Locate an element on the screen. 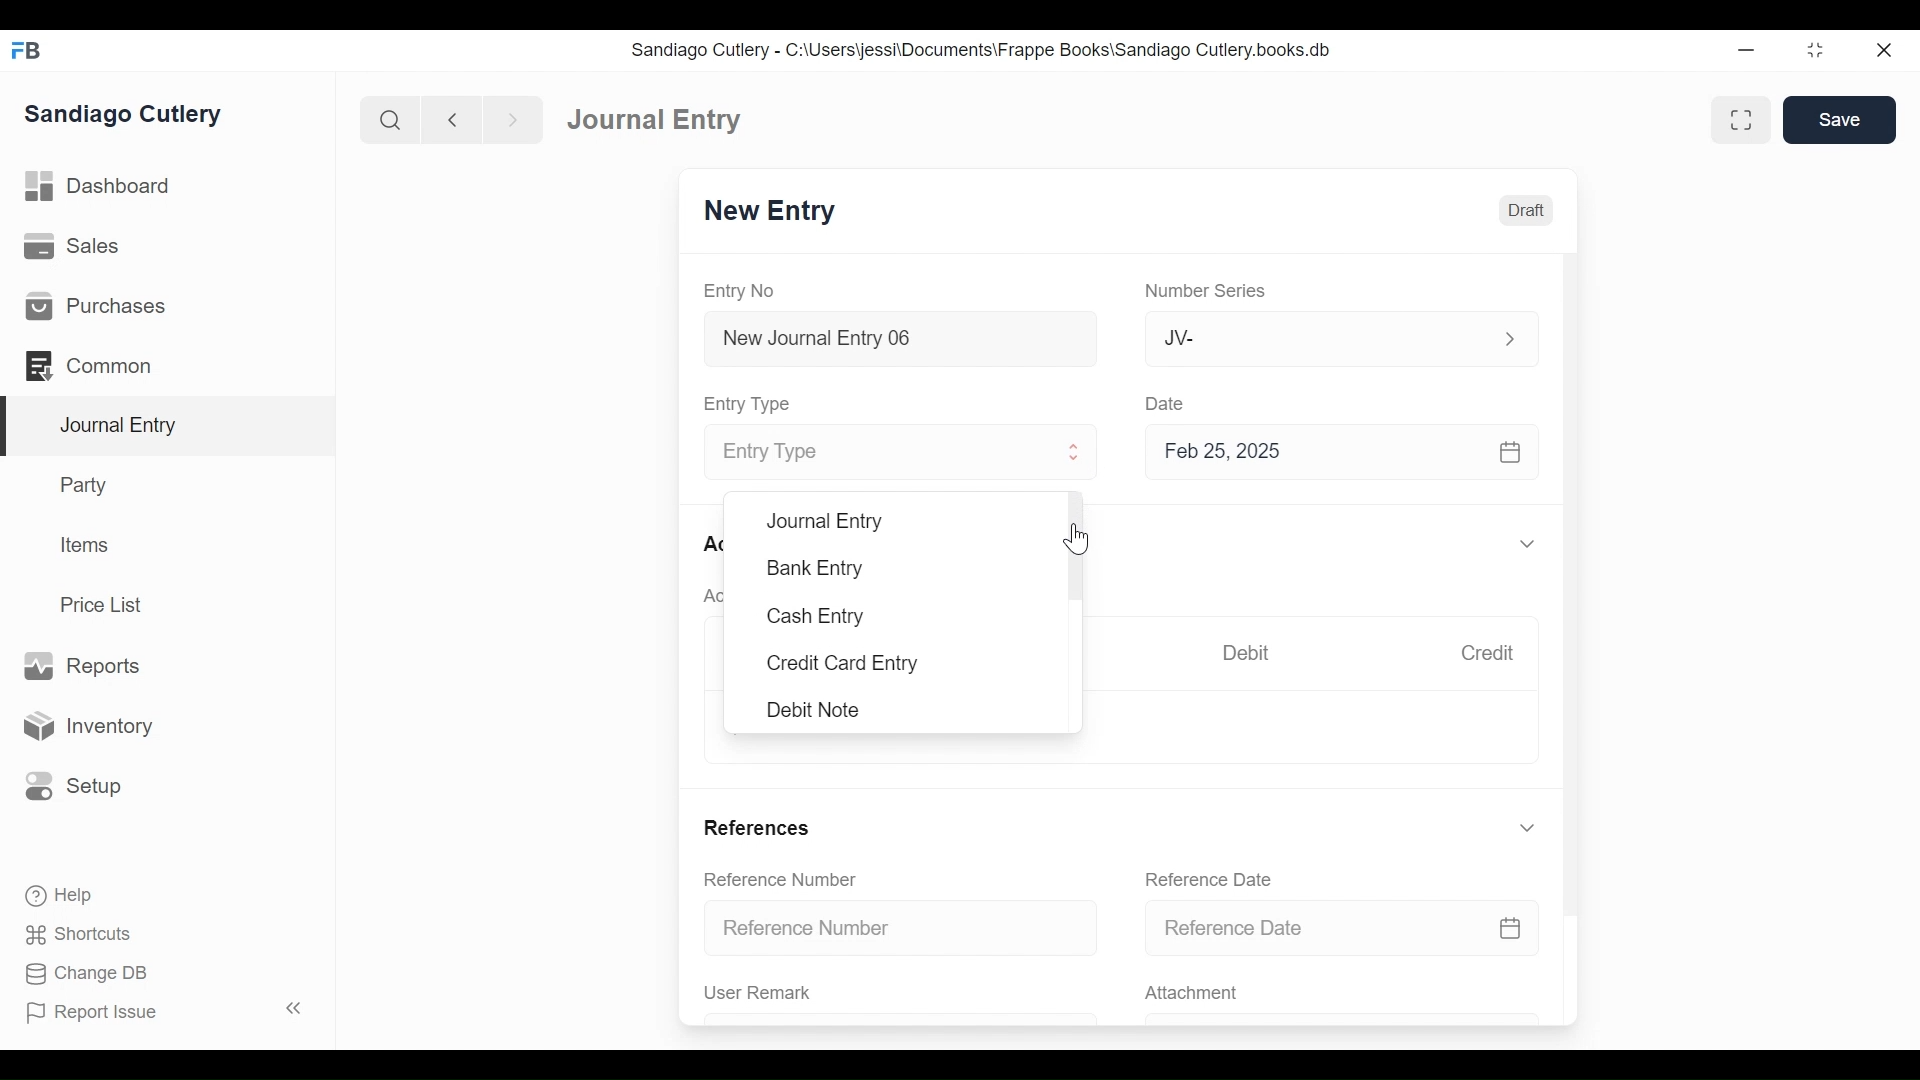 The image size is (1920, 1080). Journal Entry is located at coordinates (169, 427).